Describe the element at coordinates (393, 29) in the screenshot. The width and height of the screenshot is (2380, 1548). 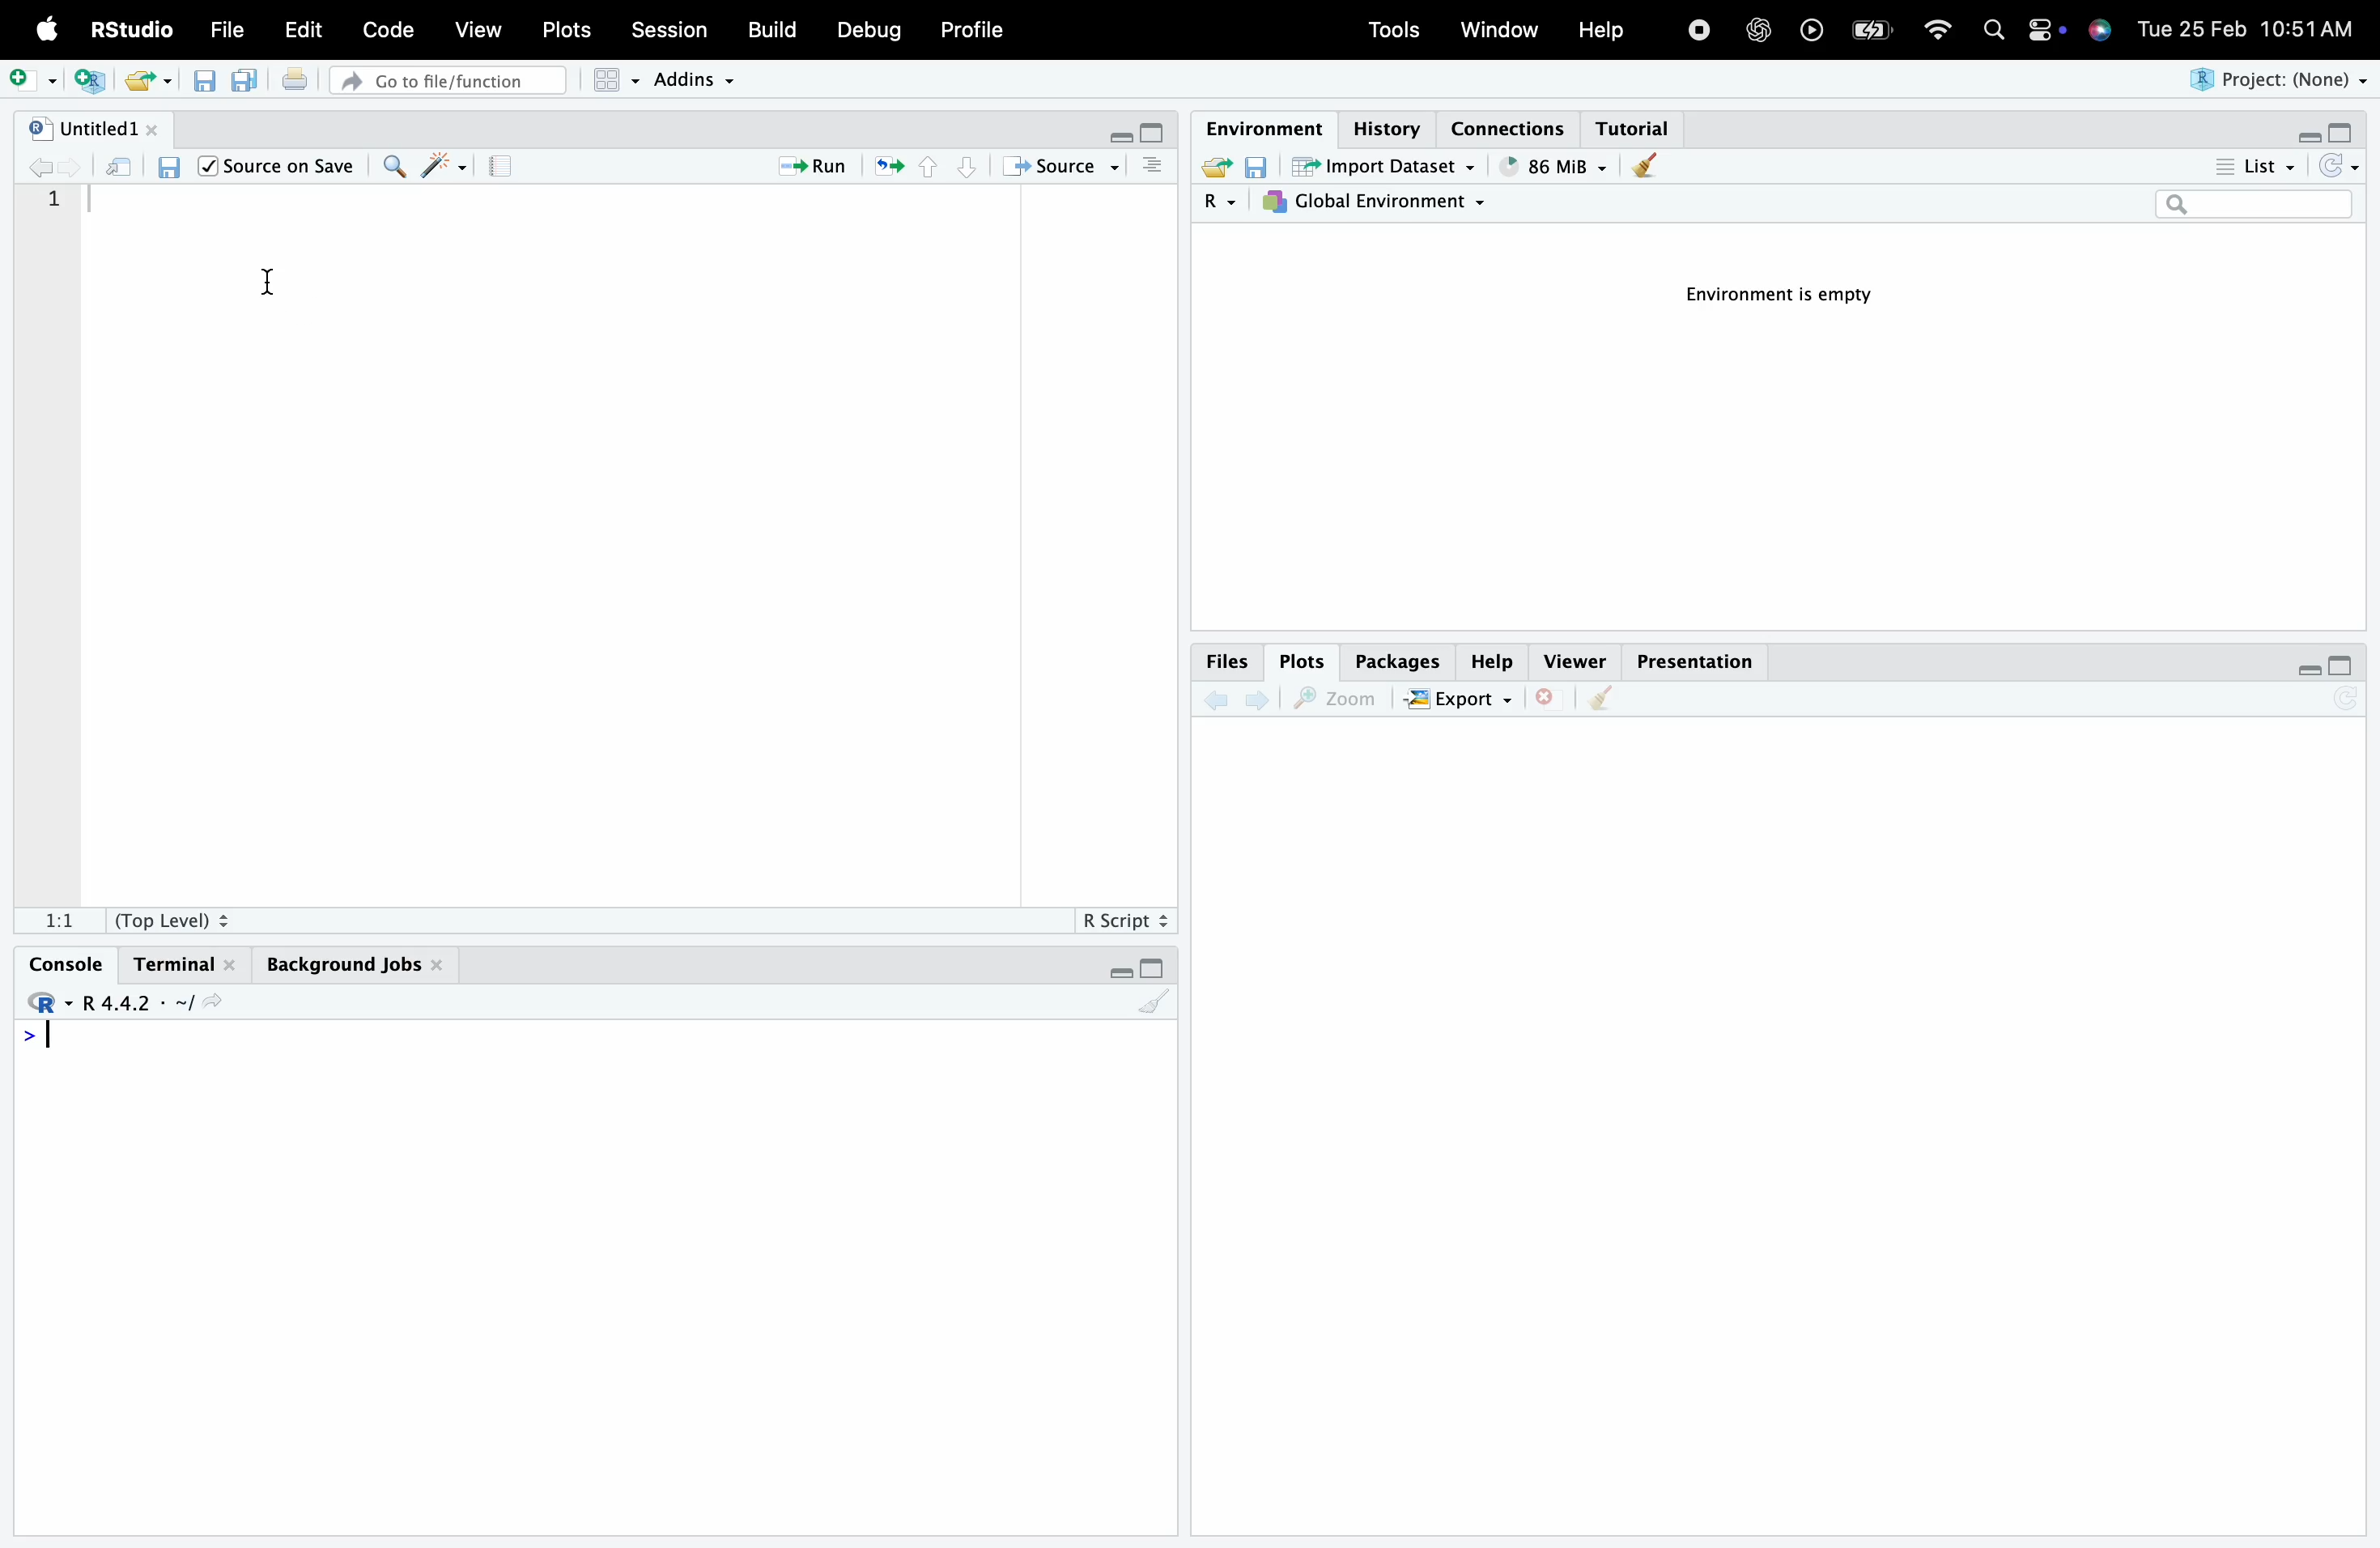
I see `Code` at that location.